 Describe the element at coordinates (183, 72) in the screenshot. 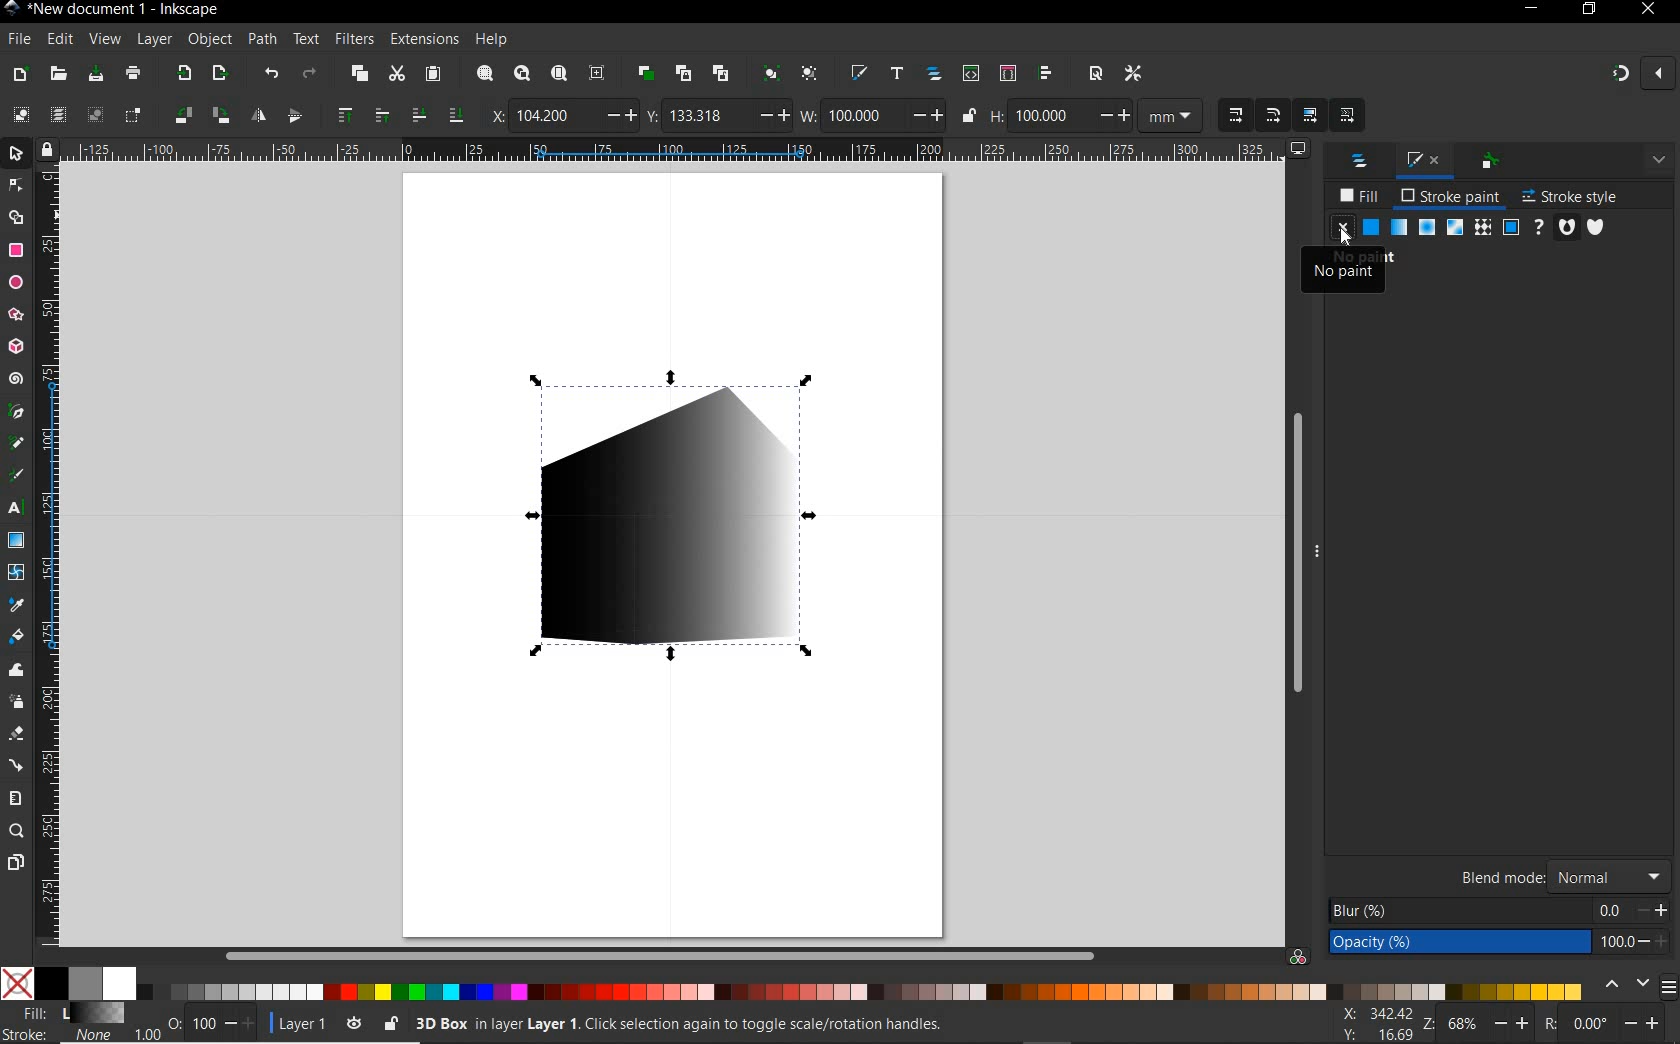

I see `IMPORT` at that location.